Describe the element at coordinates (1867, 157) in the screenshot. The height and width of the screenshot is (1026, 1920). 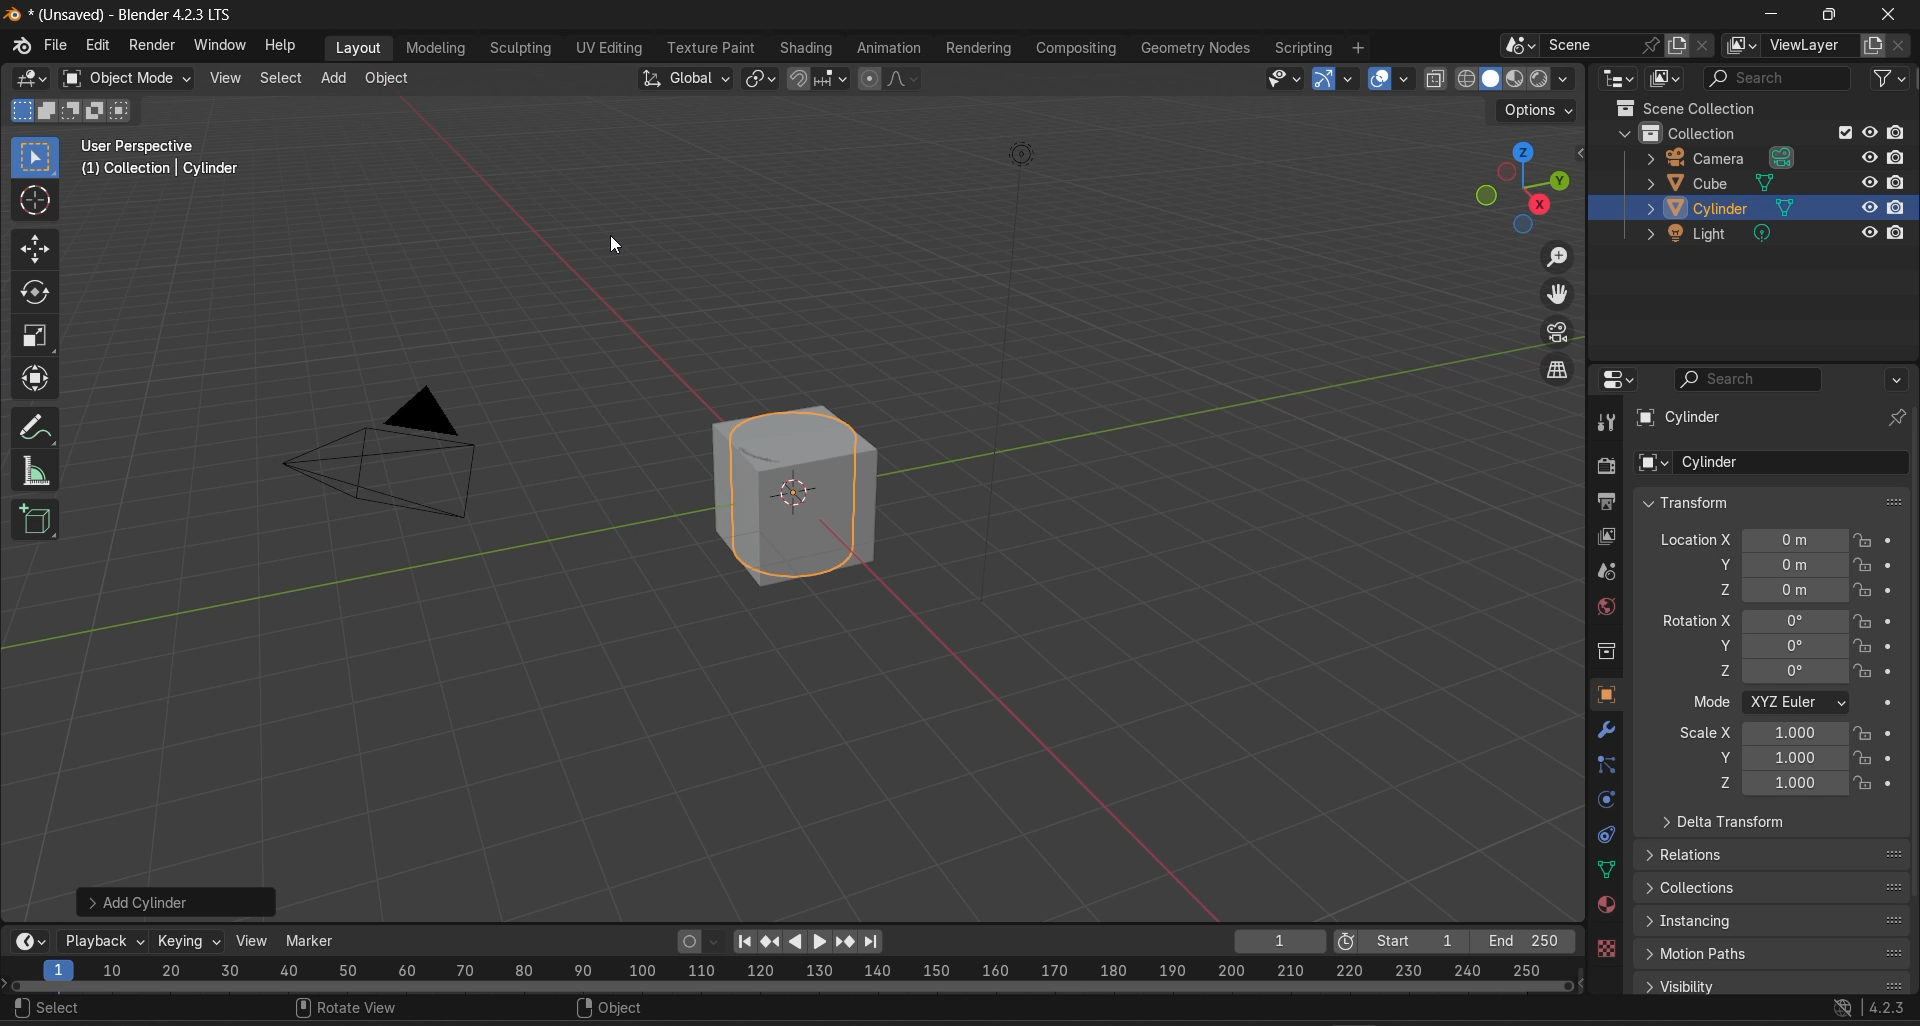
I see `hide in viewport` at that location.